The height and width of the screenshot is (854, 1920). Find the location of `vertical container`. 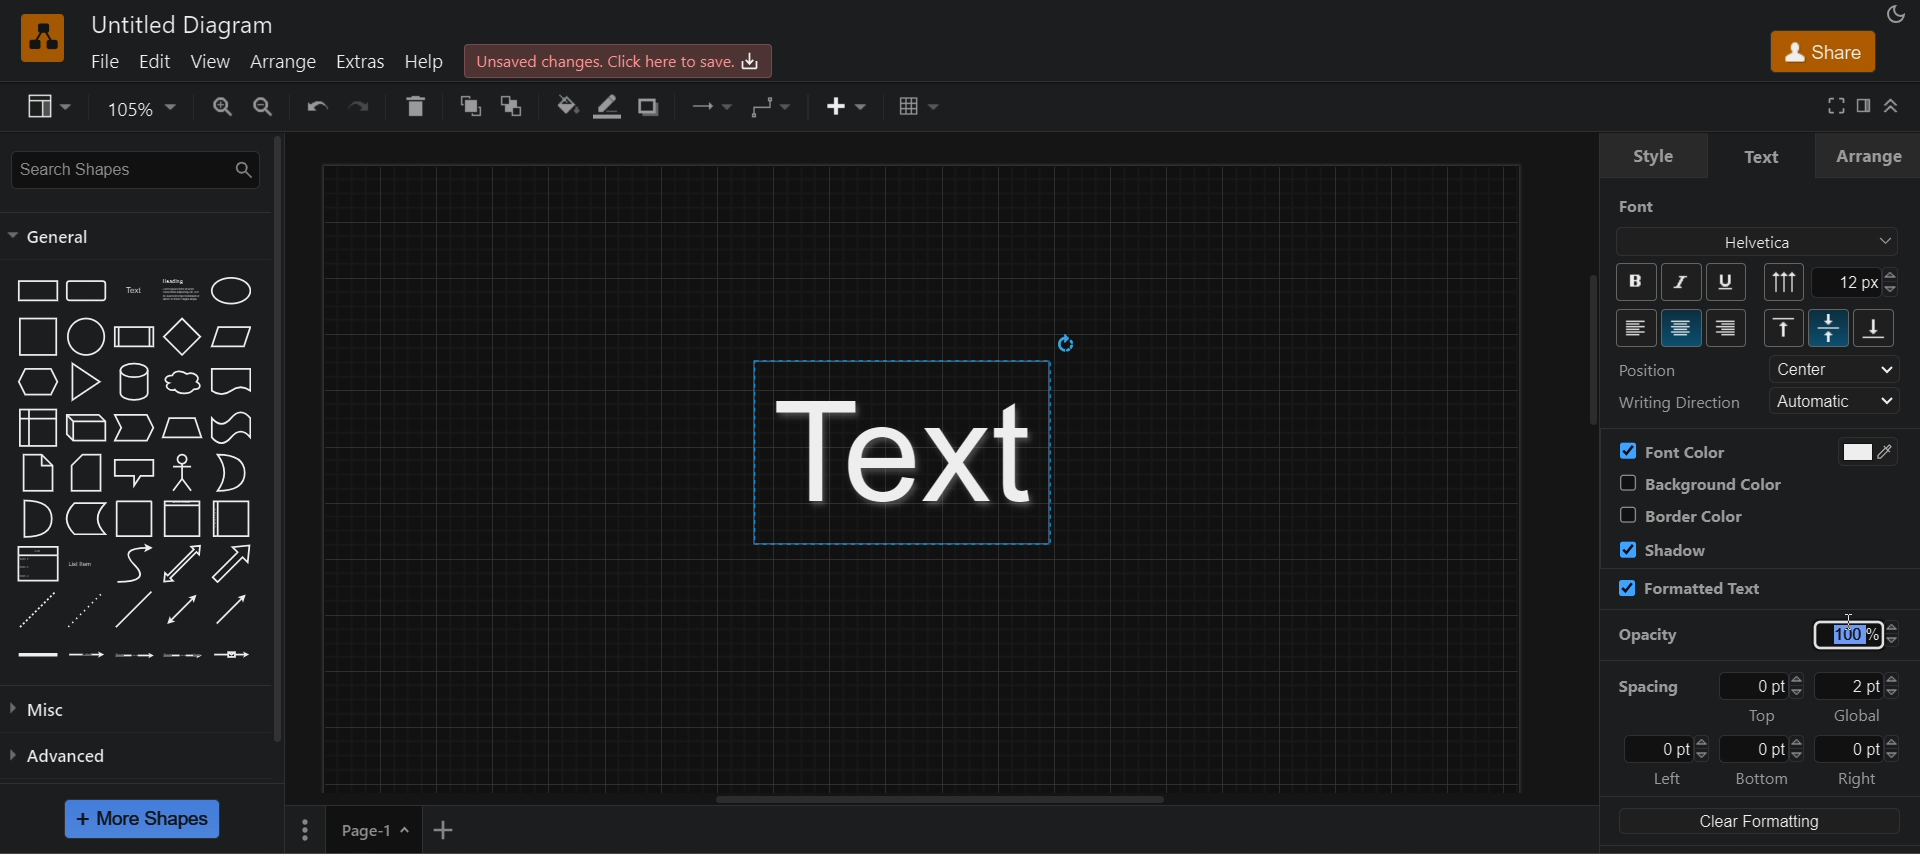

vertical container is located at coordinates (182, 518).